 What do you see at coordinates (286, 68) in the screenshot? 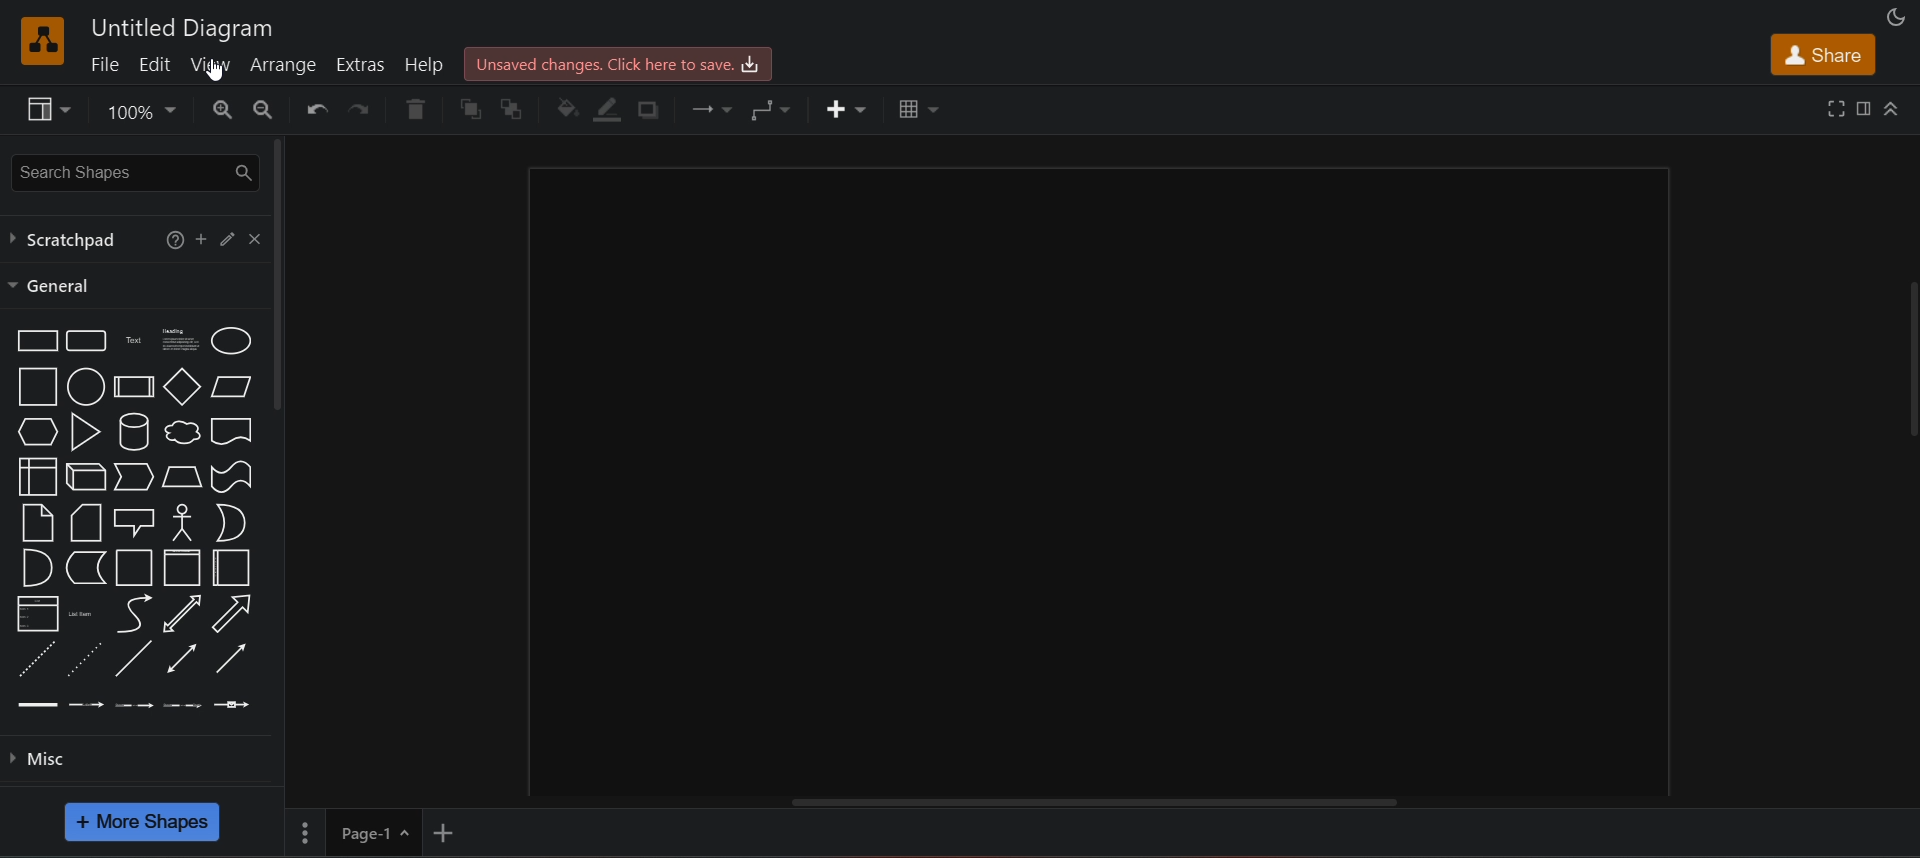
I see `arrange` at bounding box center [286, 68].